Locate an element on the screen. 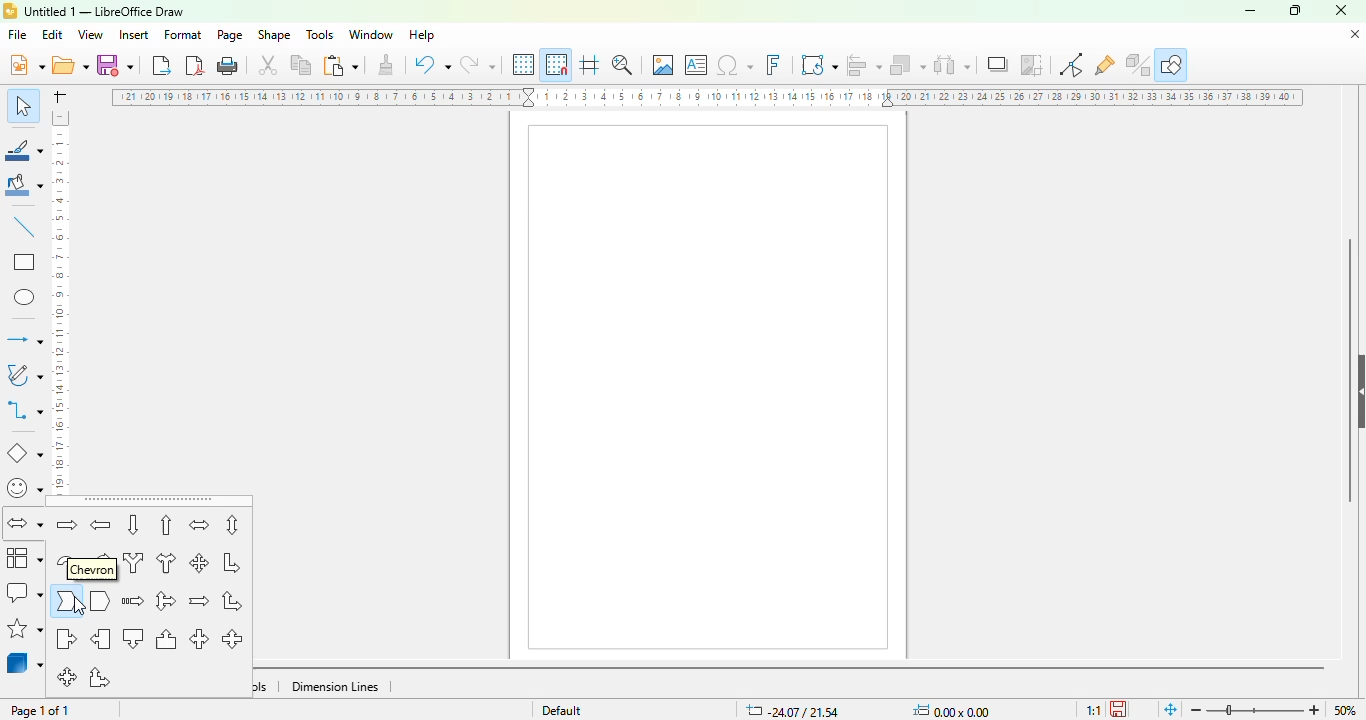 This screenshot has width=1366, height=720. display grid is located at coordinates (525, 65).